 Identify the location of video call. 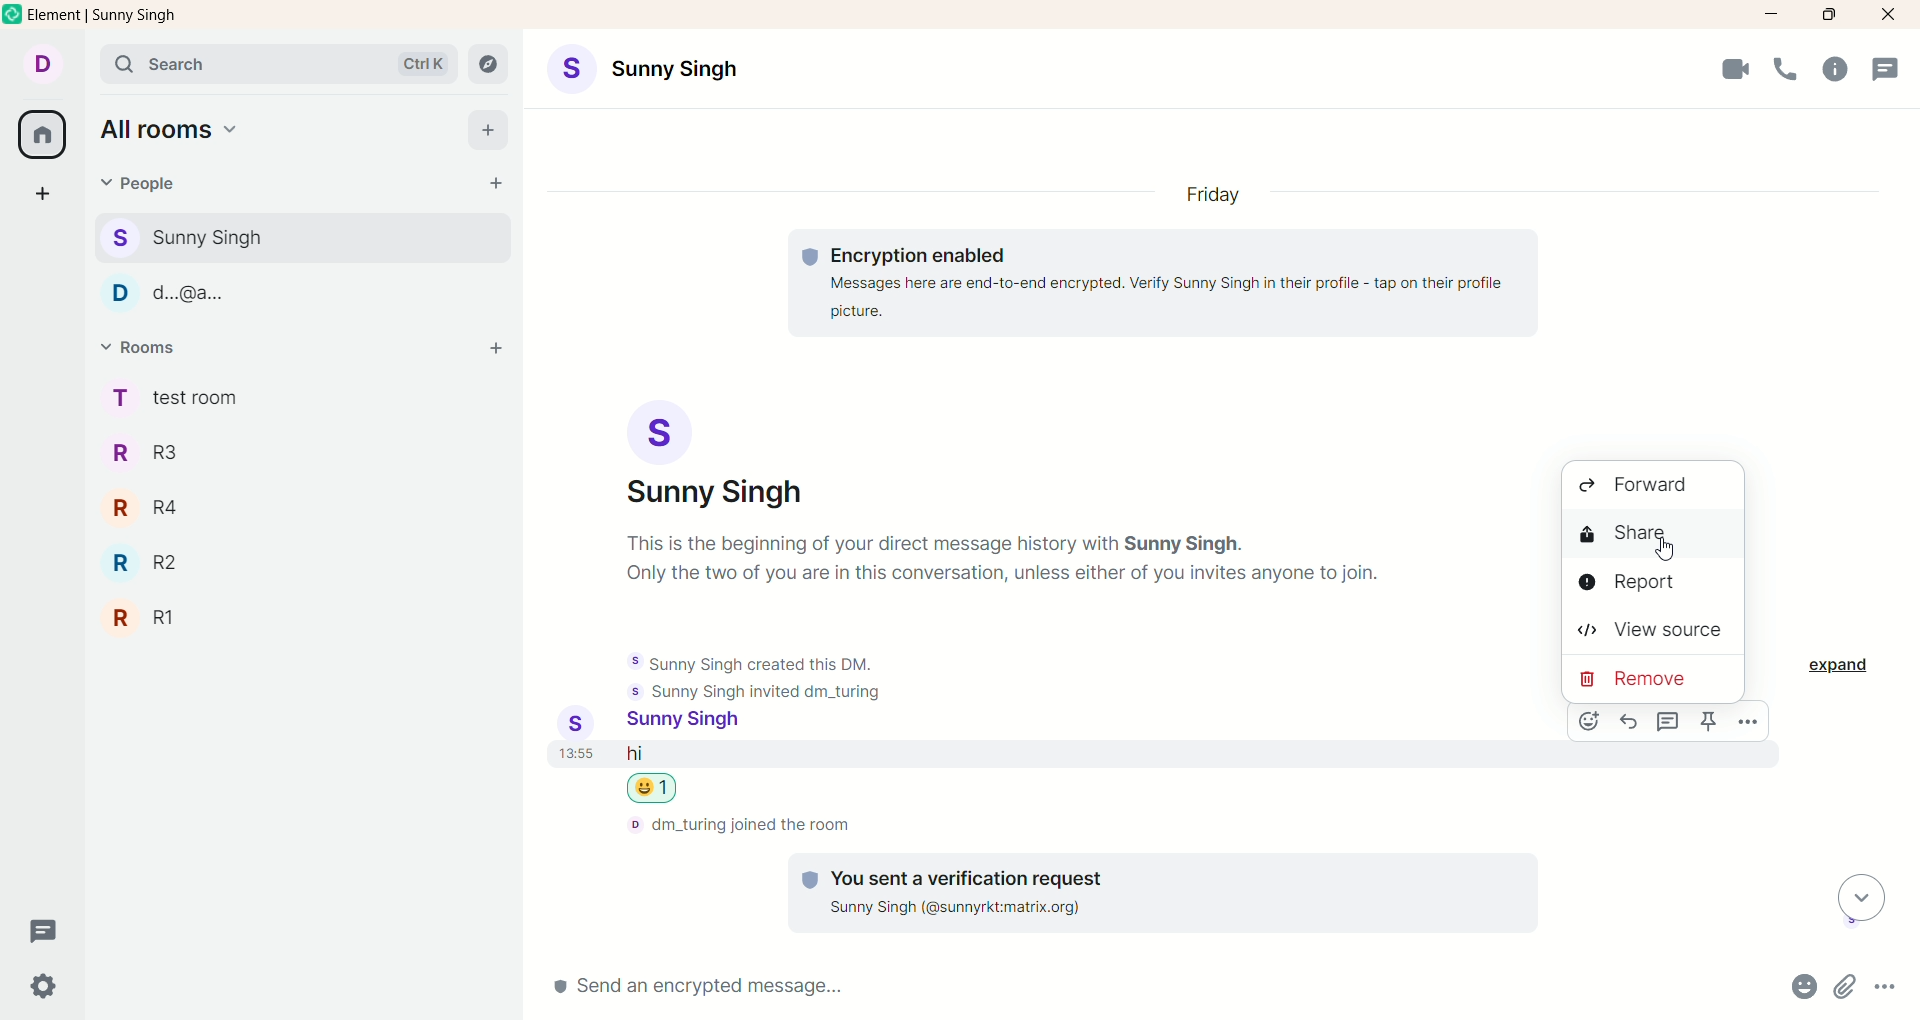
(1733, 70).